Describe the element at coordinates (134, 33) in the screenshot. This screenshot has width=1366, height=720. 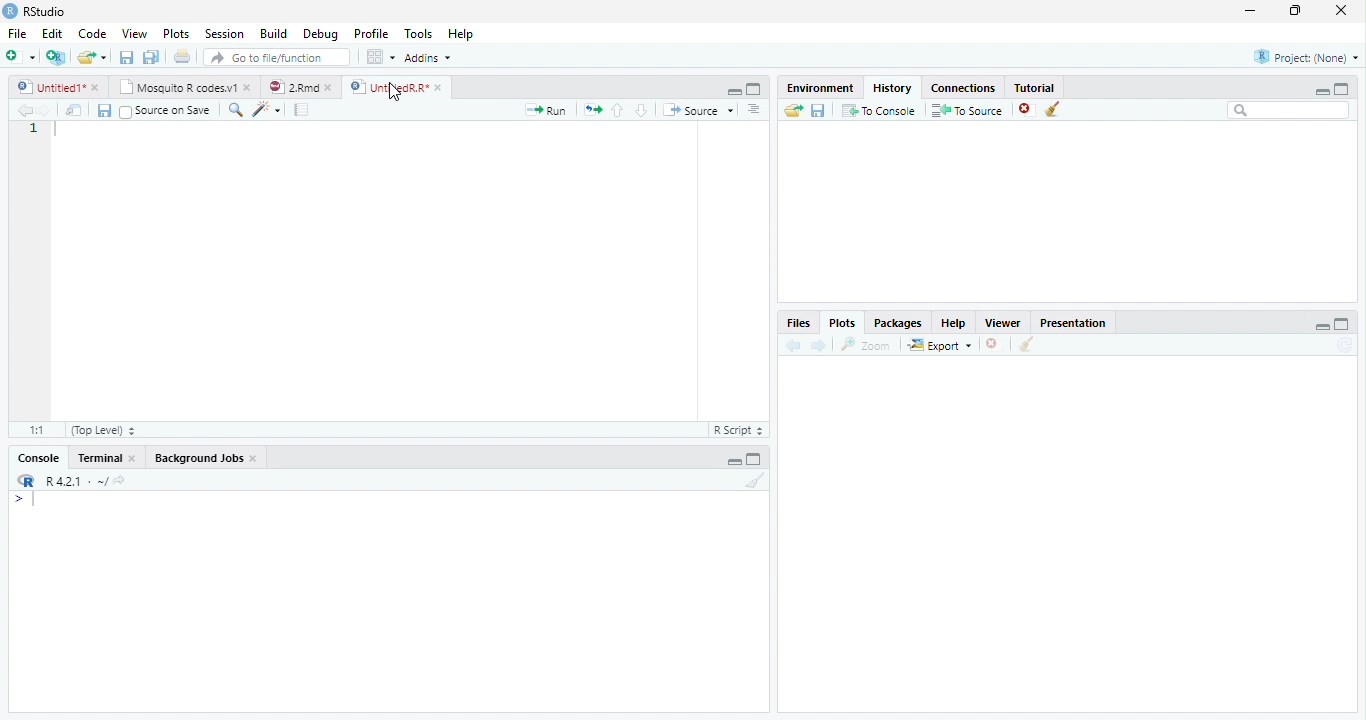
I see `View` at that location.